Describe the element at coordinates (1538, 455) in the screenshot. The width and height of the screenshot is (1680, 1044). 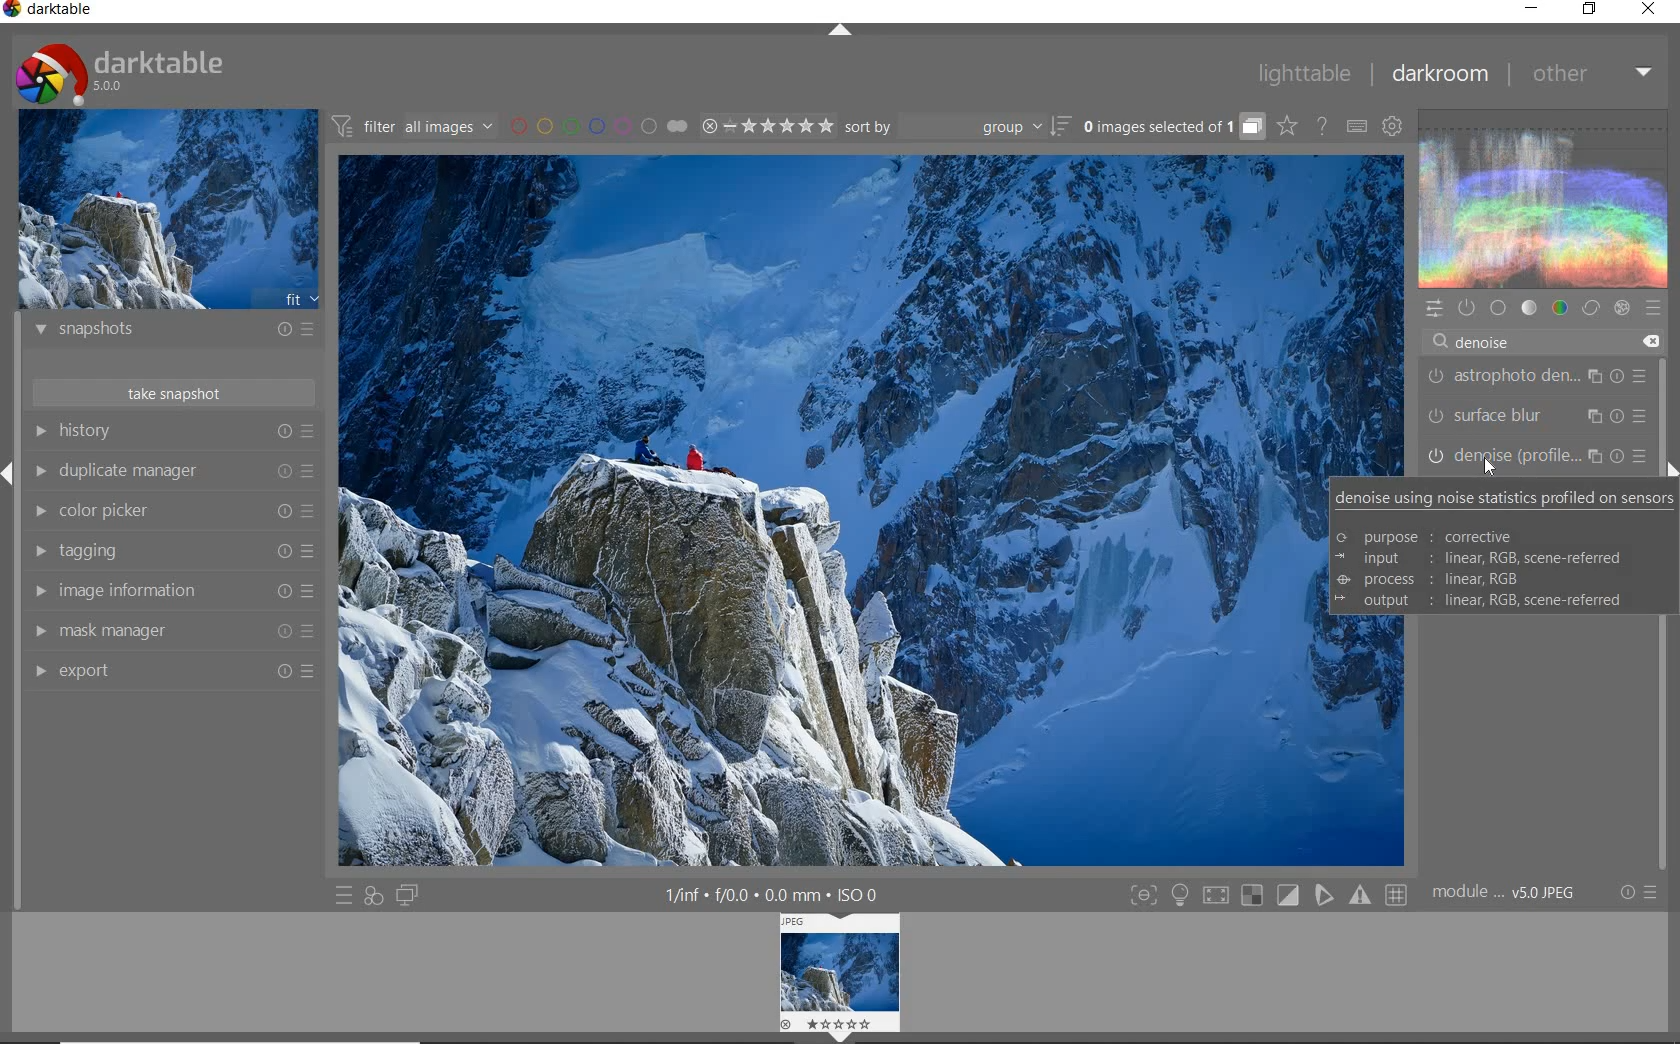
I see `denoise (PROFILE...` at that location.